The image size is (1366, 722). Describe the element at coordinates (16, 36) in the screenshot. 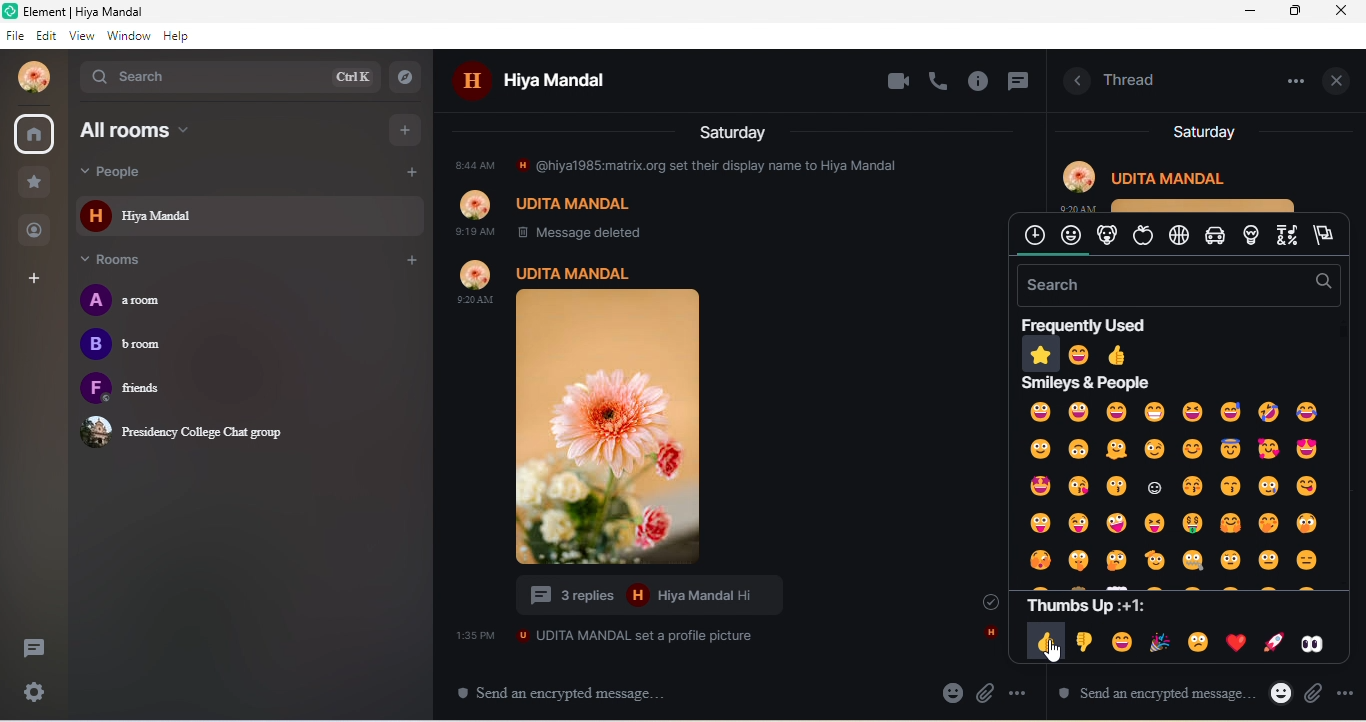

I see `file` at that location.